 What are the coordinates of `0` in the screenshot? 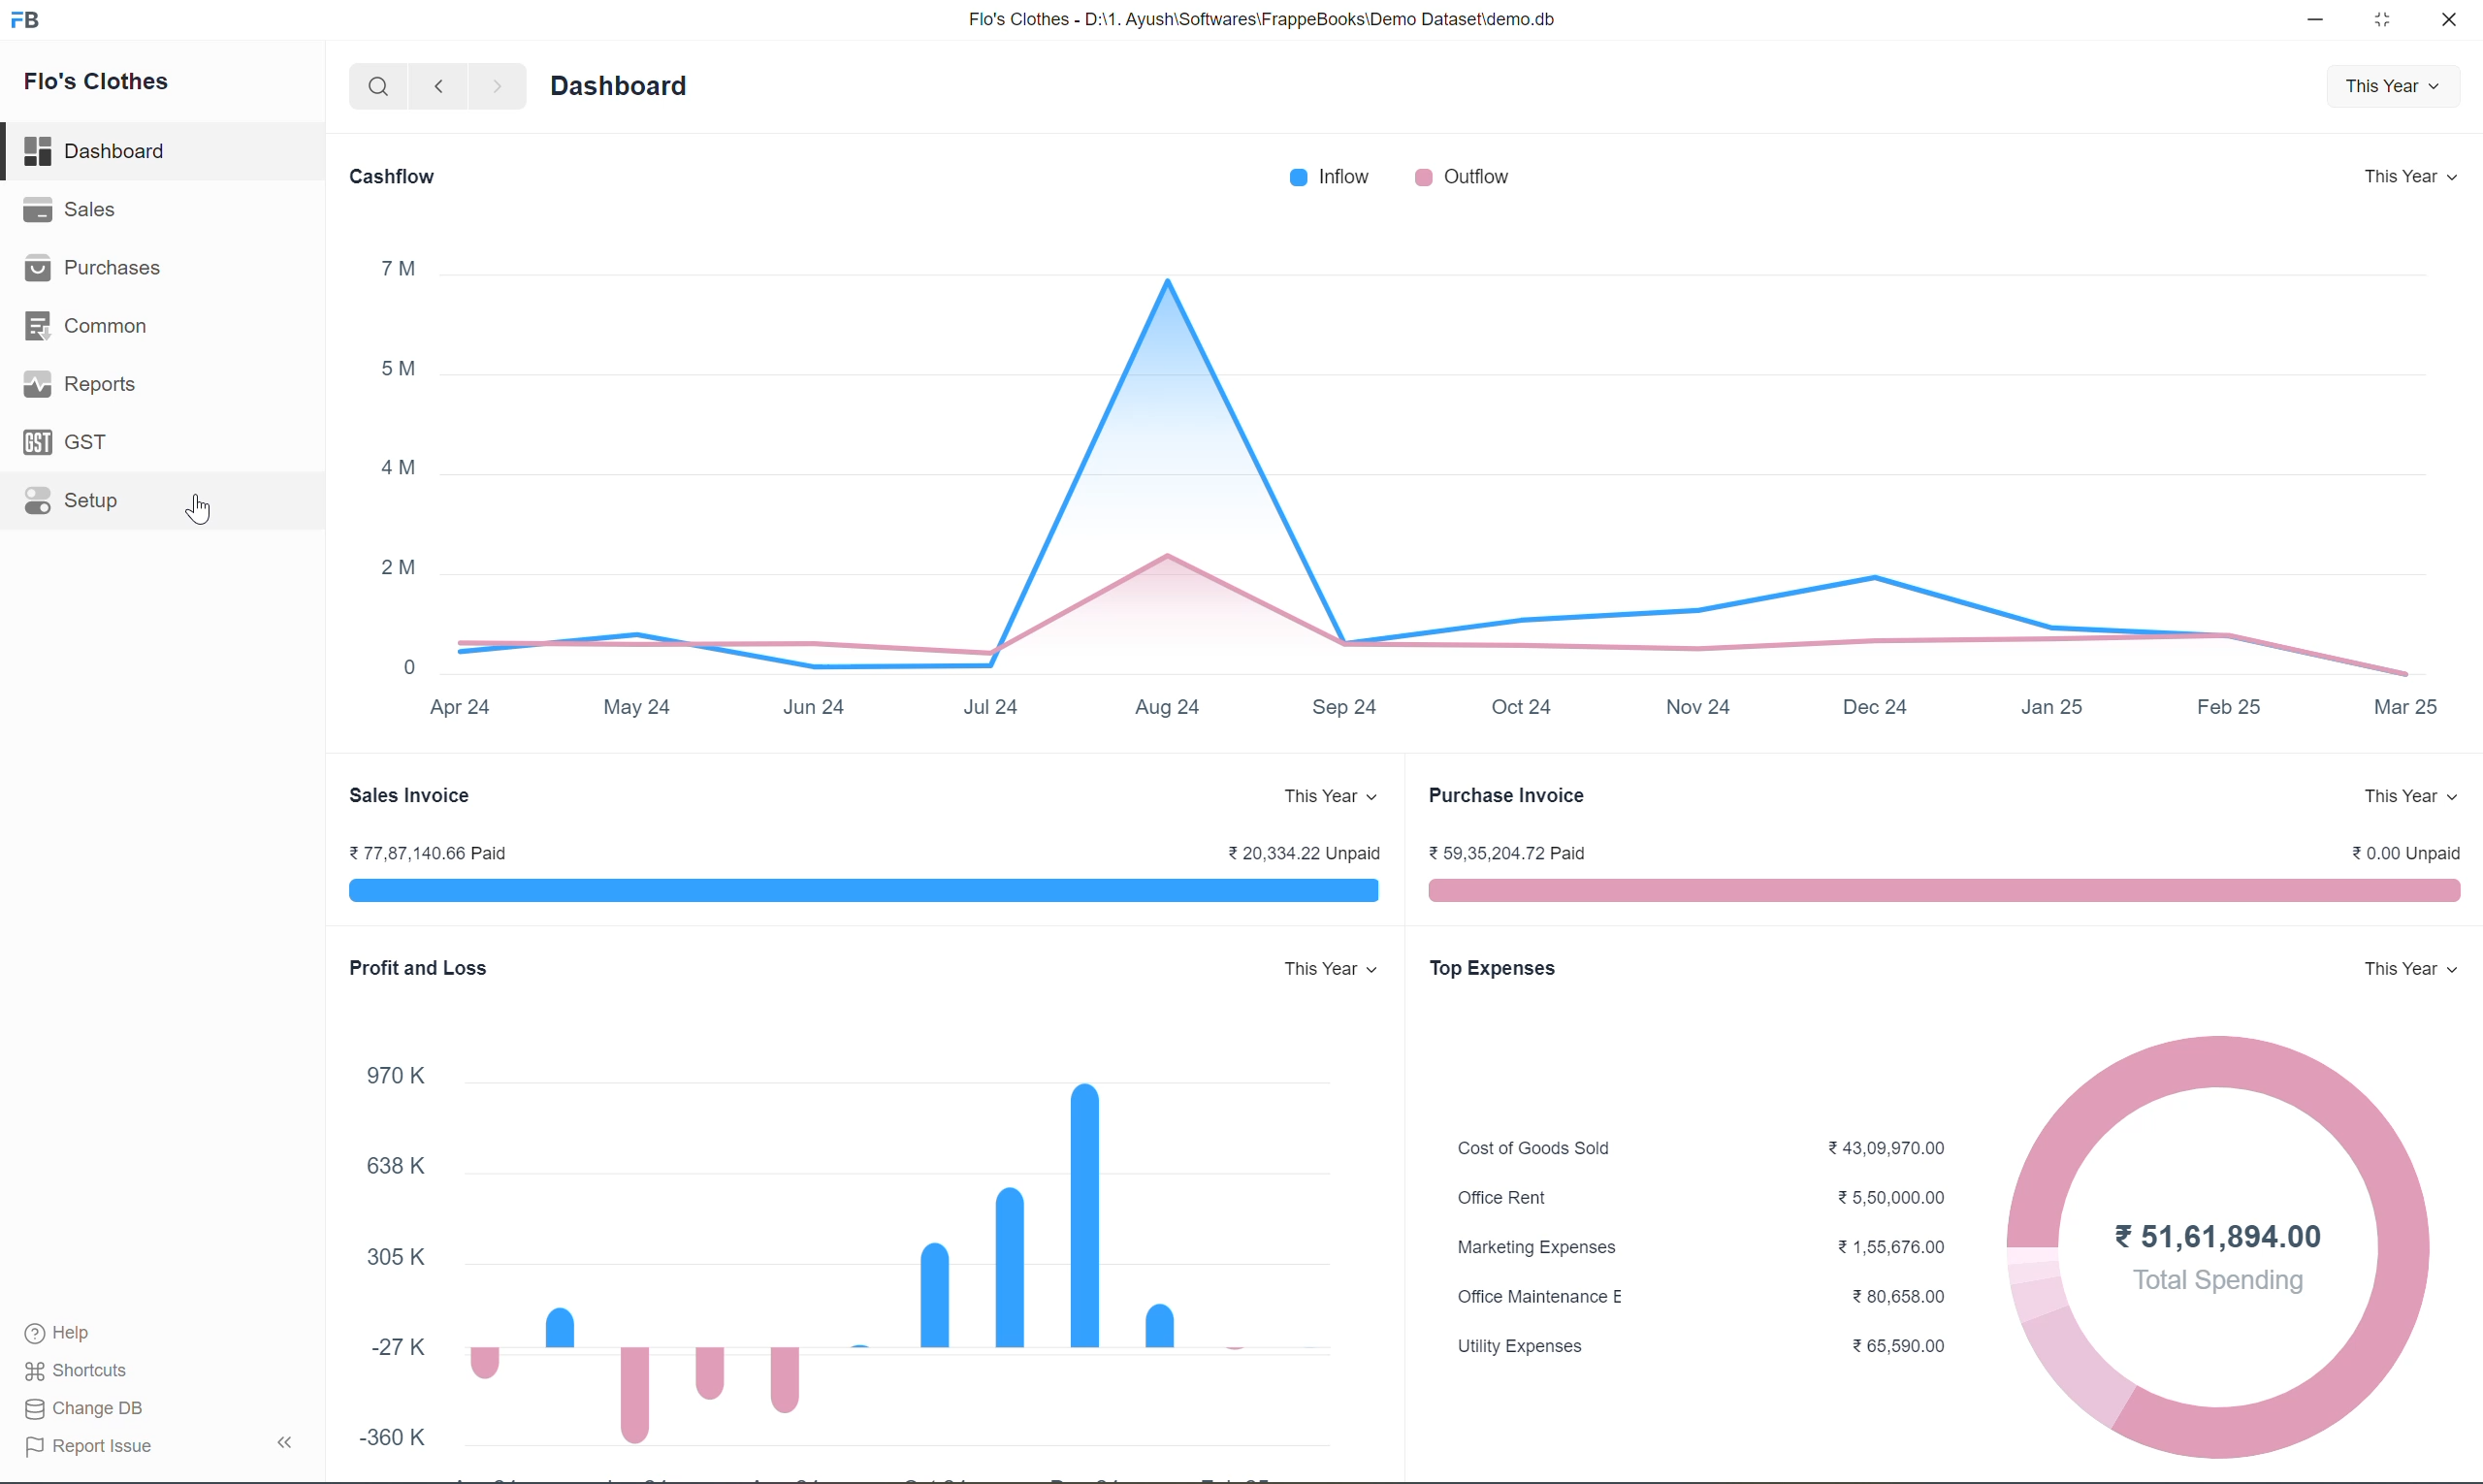 It's located at (409, 666).